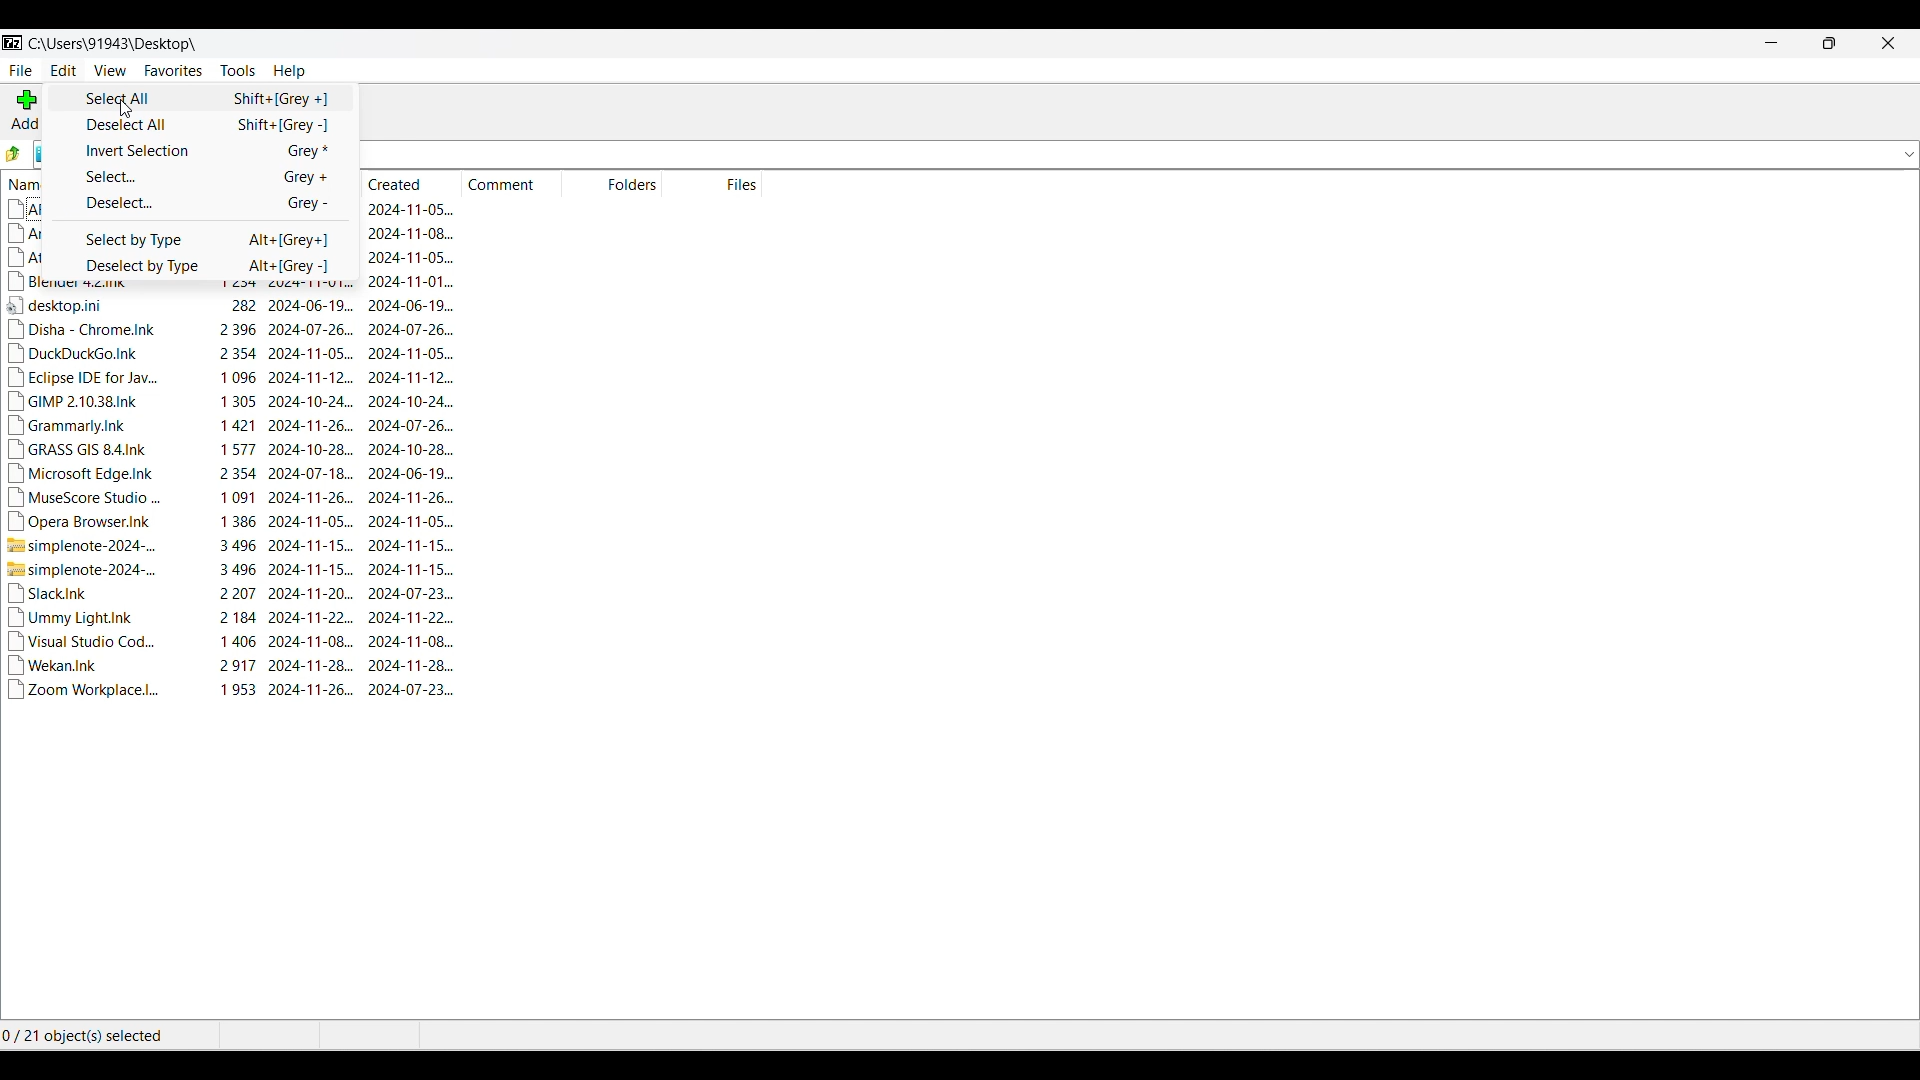 The height and width of the screenshot is (1080, 1920). Describe the element at coordinates (203, 124) in the screenshot. I see `Deselect all` at that location.